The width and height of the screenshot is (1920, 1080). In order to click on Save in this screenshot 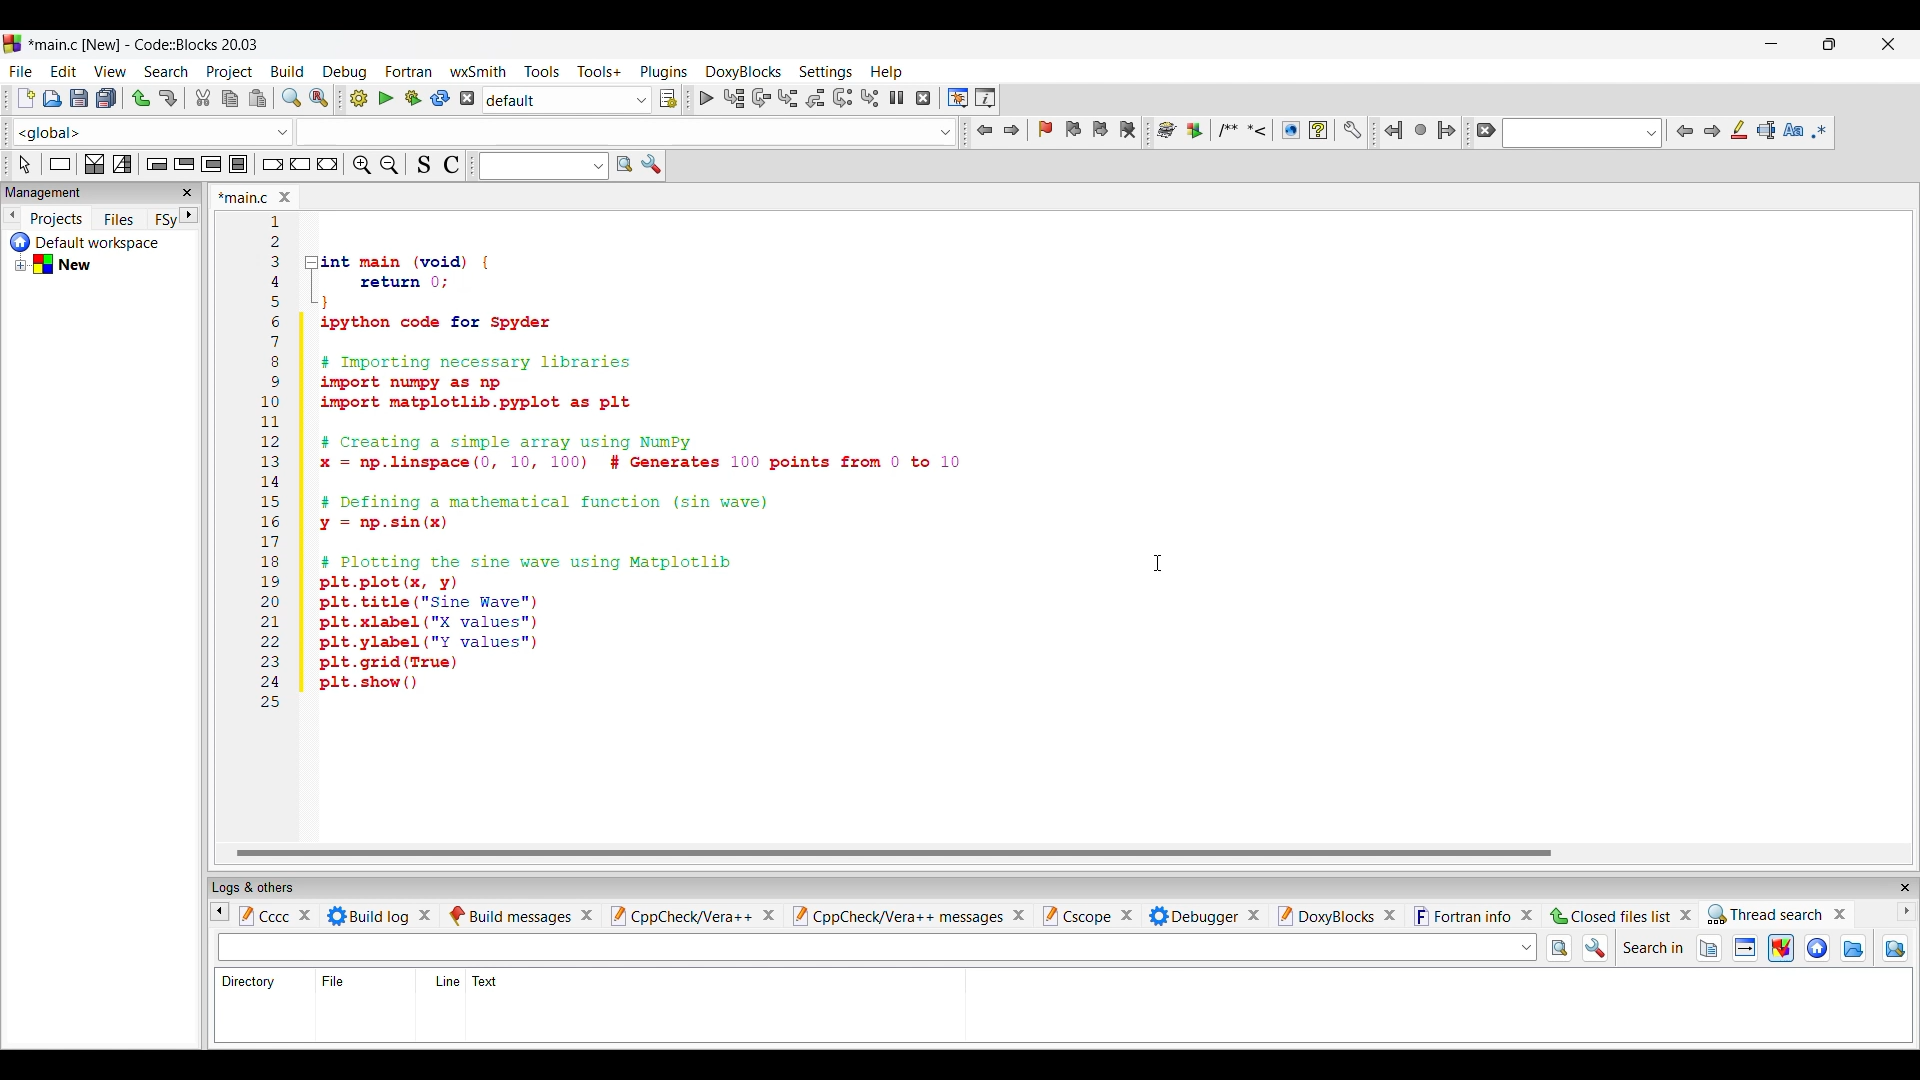, I will do `click(79, 97)`.